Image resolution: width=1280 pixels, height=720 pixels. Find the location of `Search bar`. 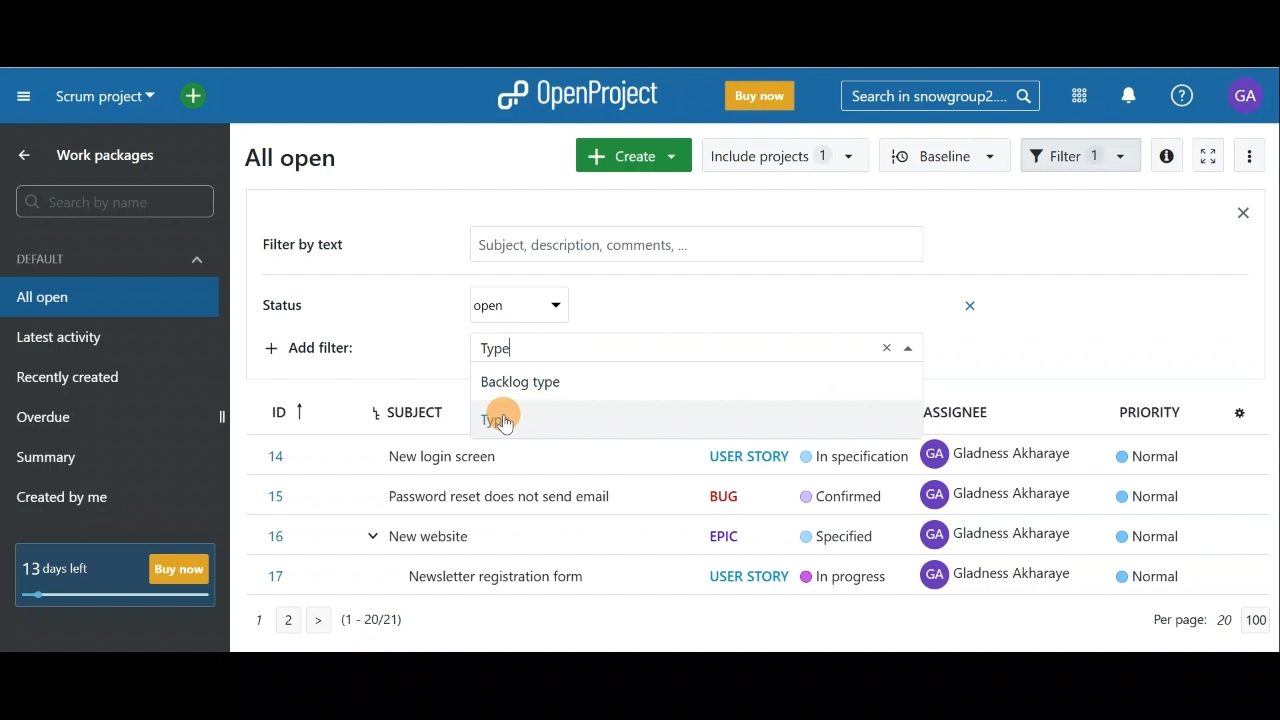

Search bar is located at coordinates (113, 205).